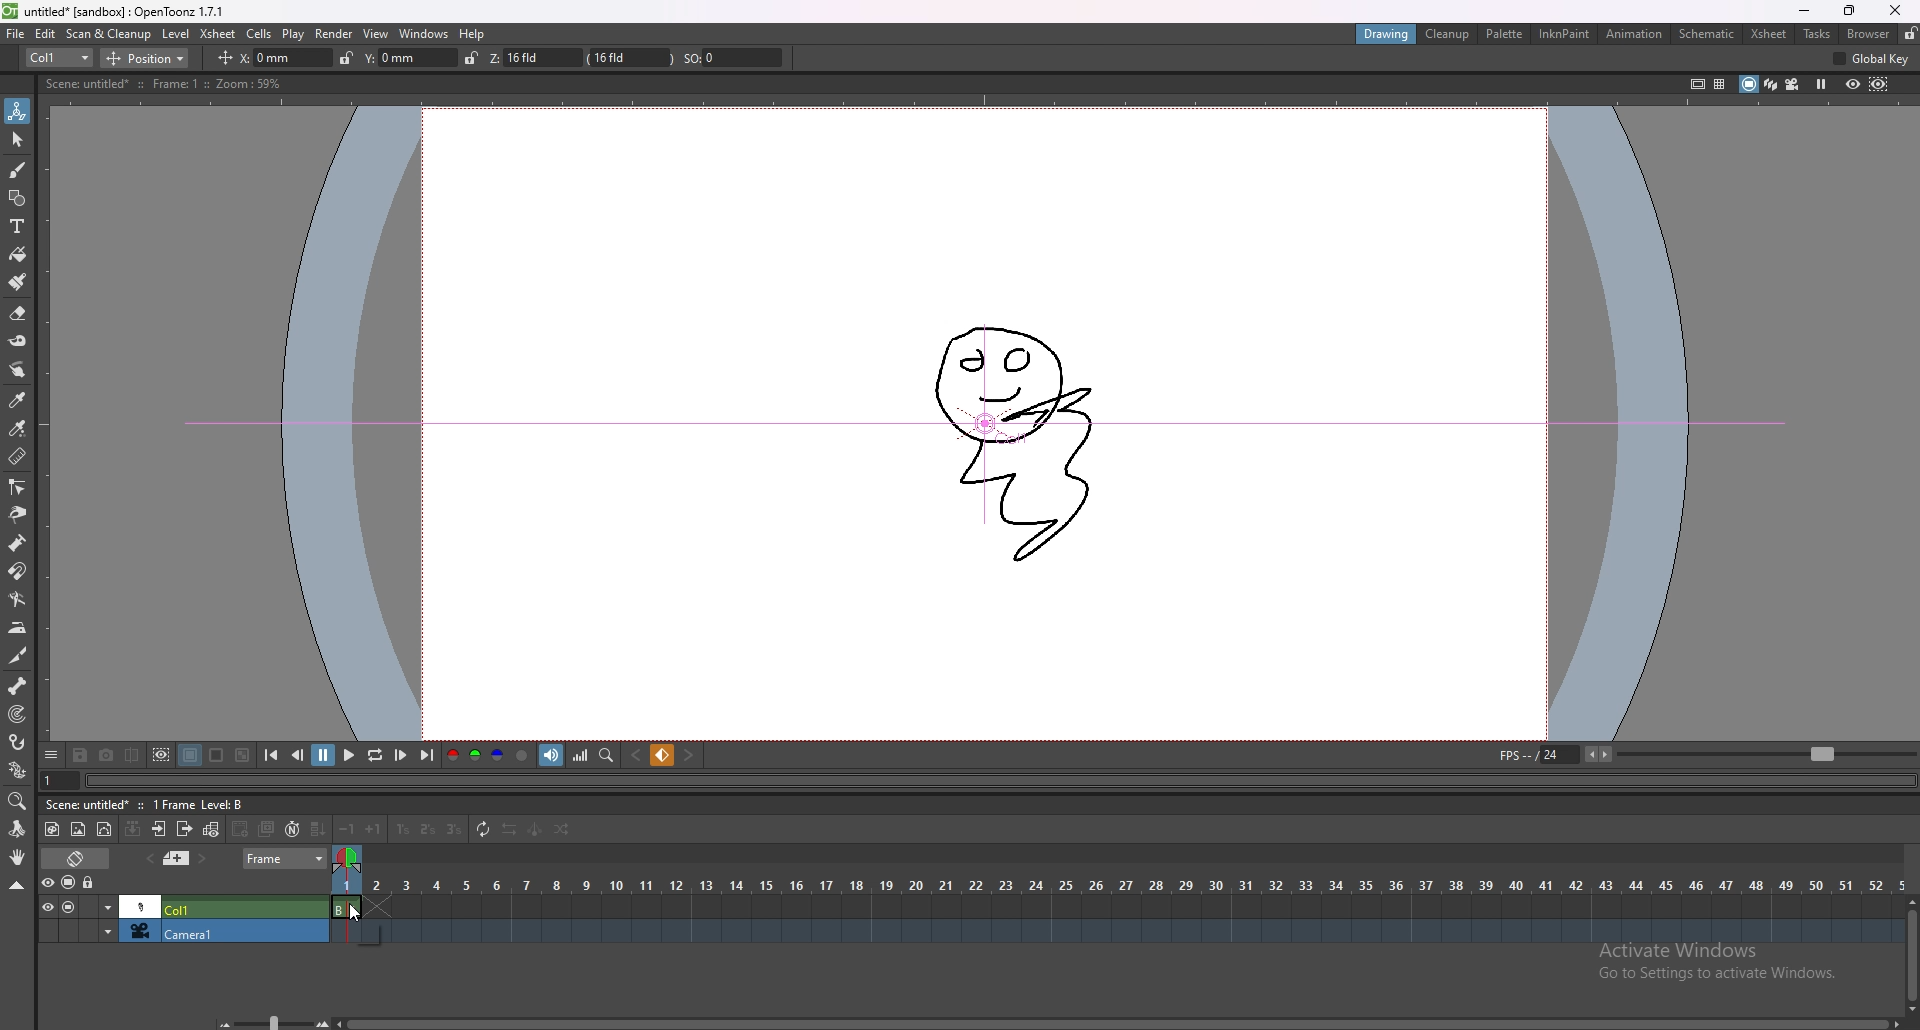  Describe the element at coordinates (474, 34) in the screenshot. I see `help` at that location.